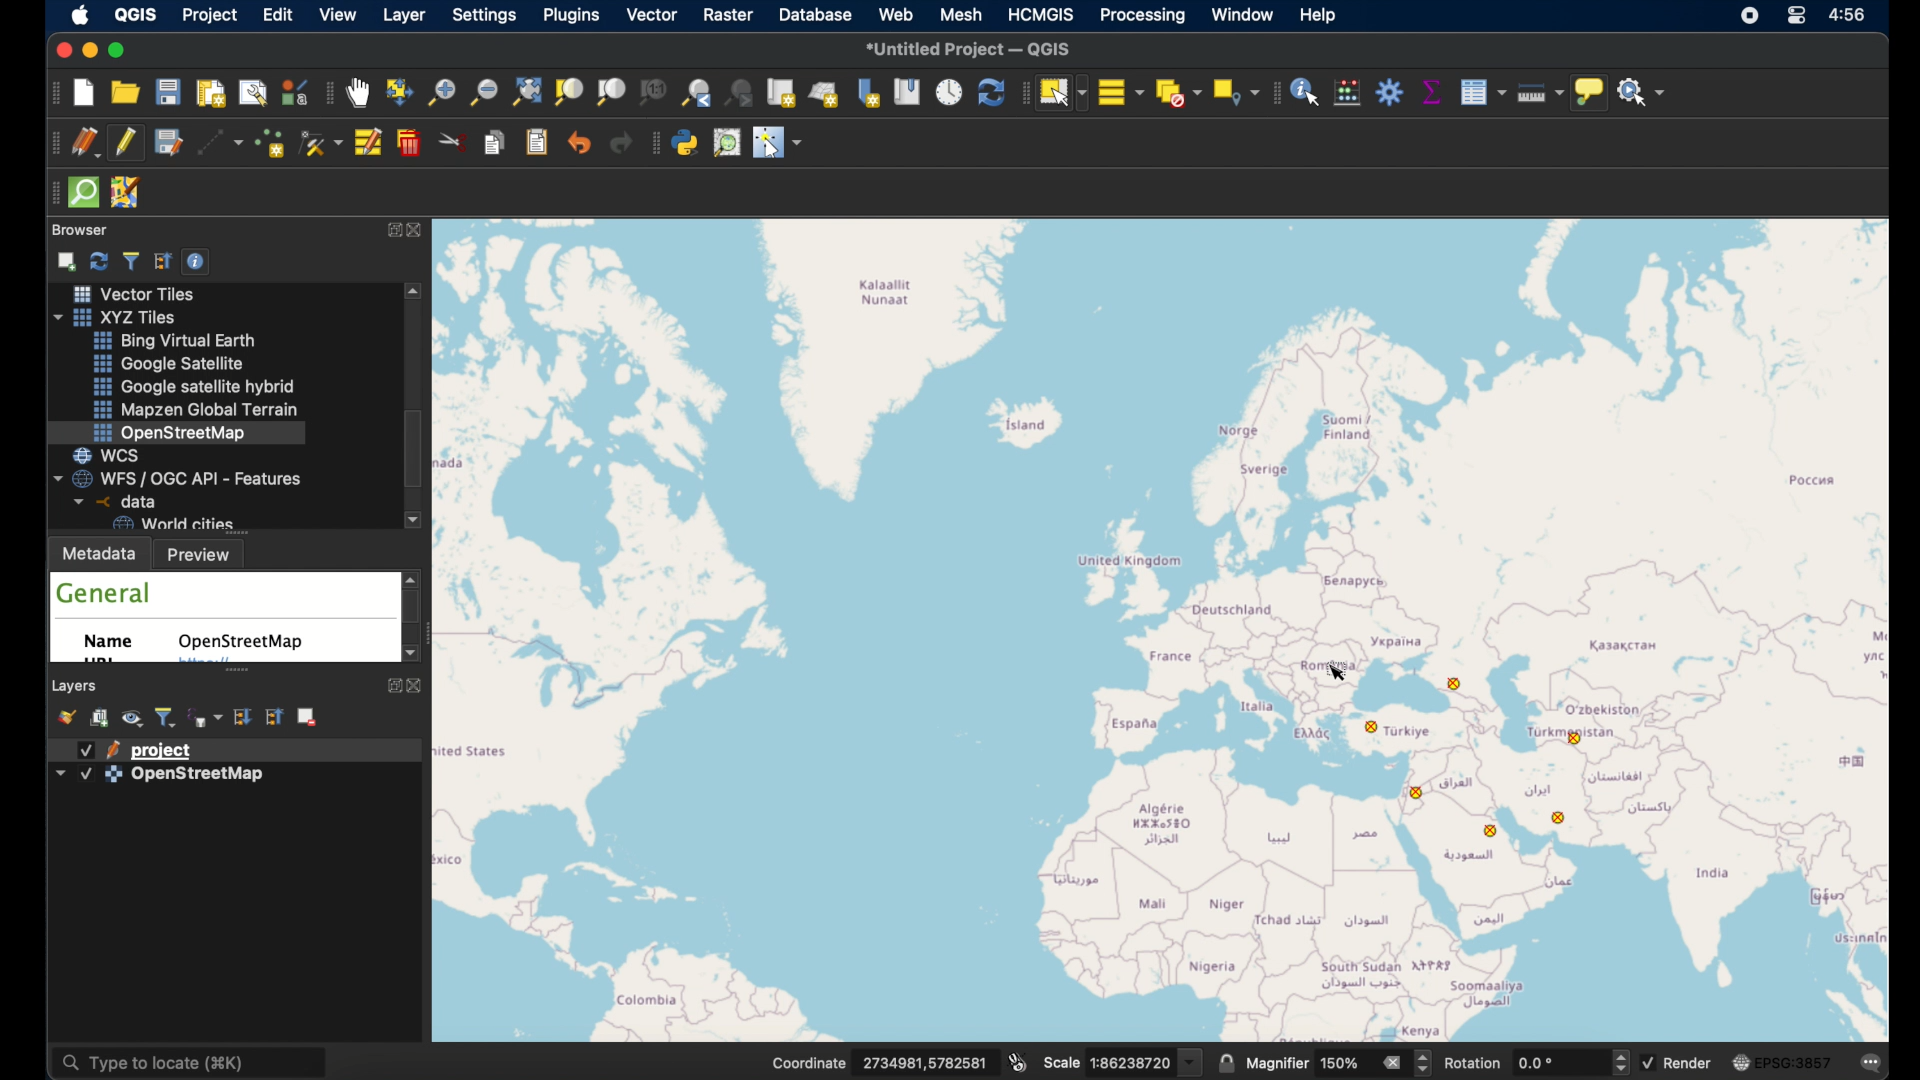 Image resolution: width=1920 pixels, height=1080 pixels. What do you see at coordinates (167, 717) in the screenshot?
I see `filter legend` at bounding box center [167, 717].